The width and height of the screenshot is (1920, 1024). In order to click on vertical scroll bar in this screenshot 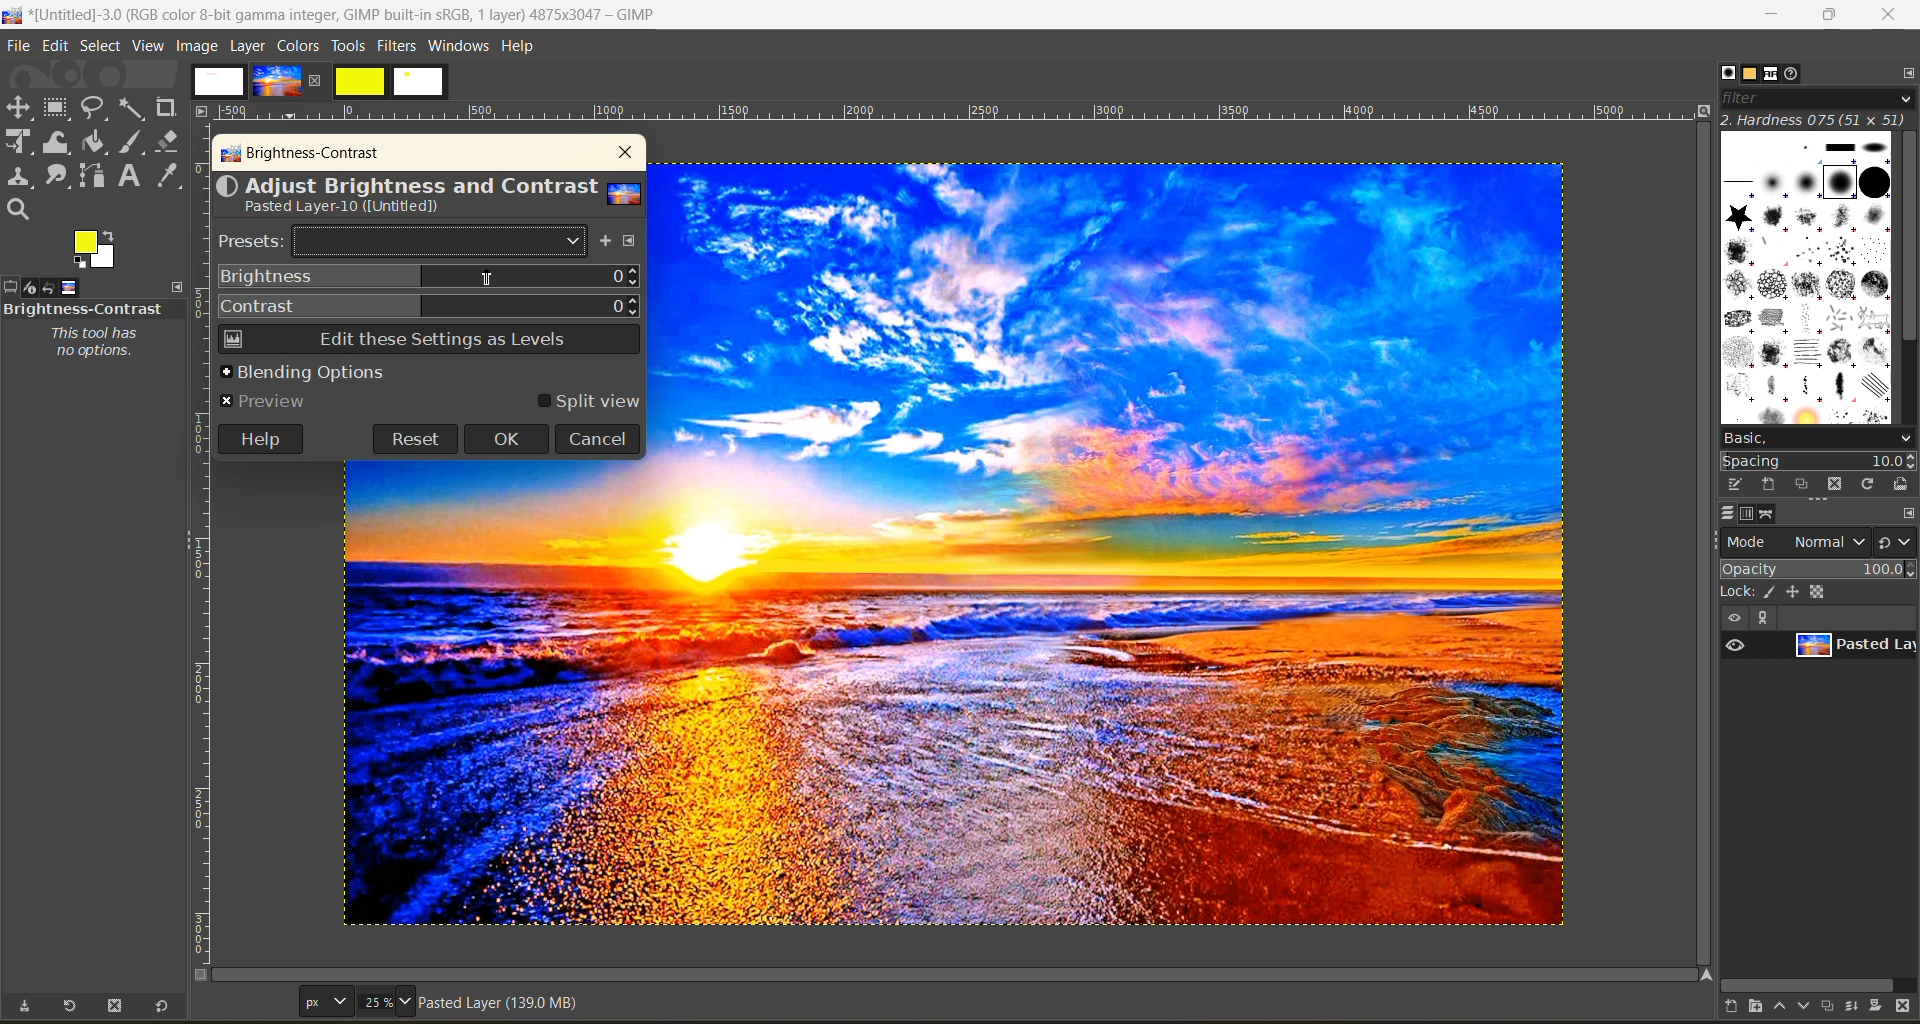, I will do `click(1908, 242)`.